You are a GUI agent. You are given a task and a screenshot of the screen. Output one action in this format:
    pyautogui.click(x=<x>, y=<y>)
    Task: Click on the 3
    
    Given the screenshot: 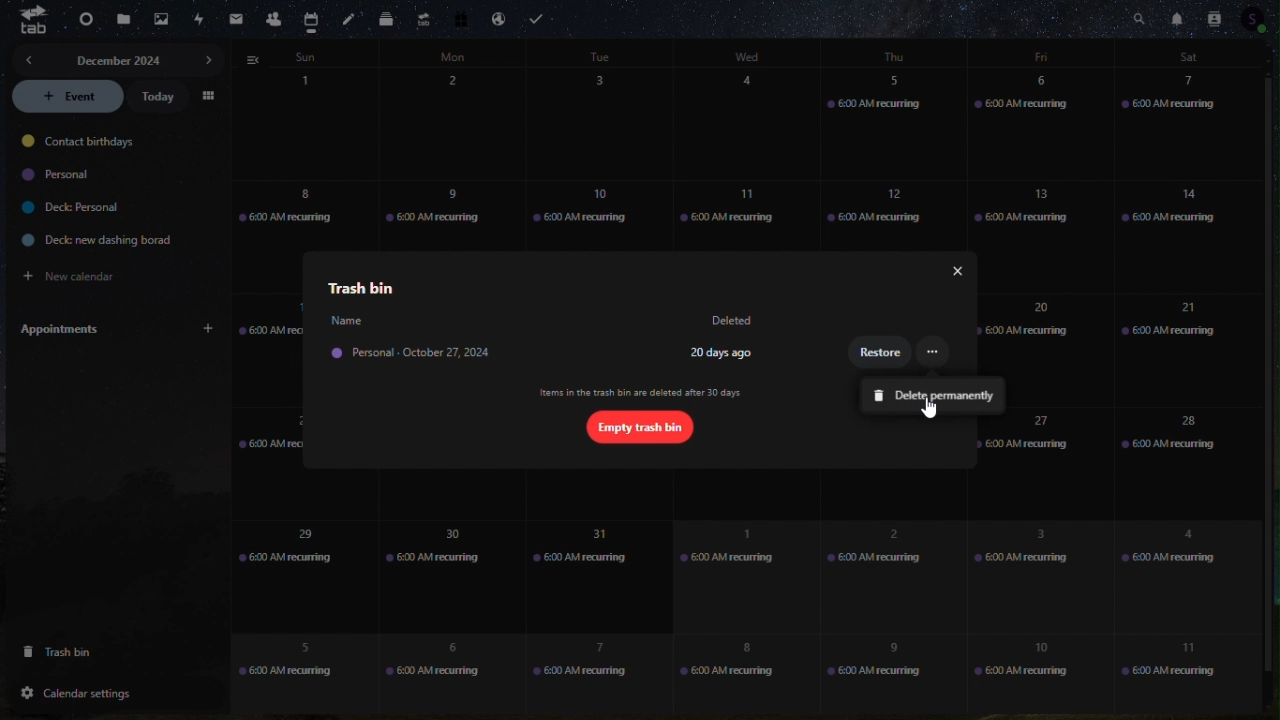 What is the action you would take?
    pyautogui.click(x=1028, y=574)
    